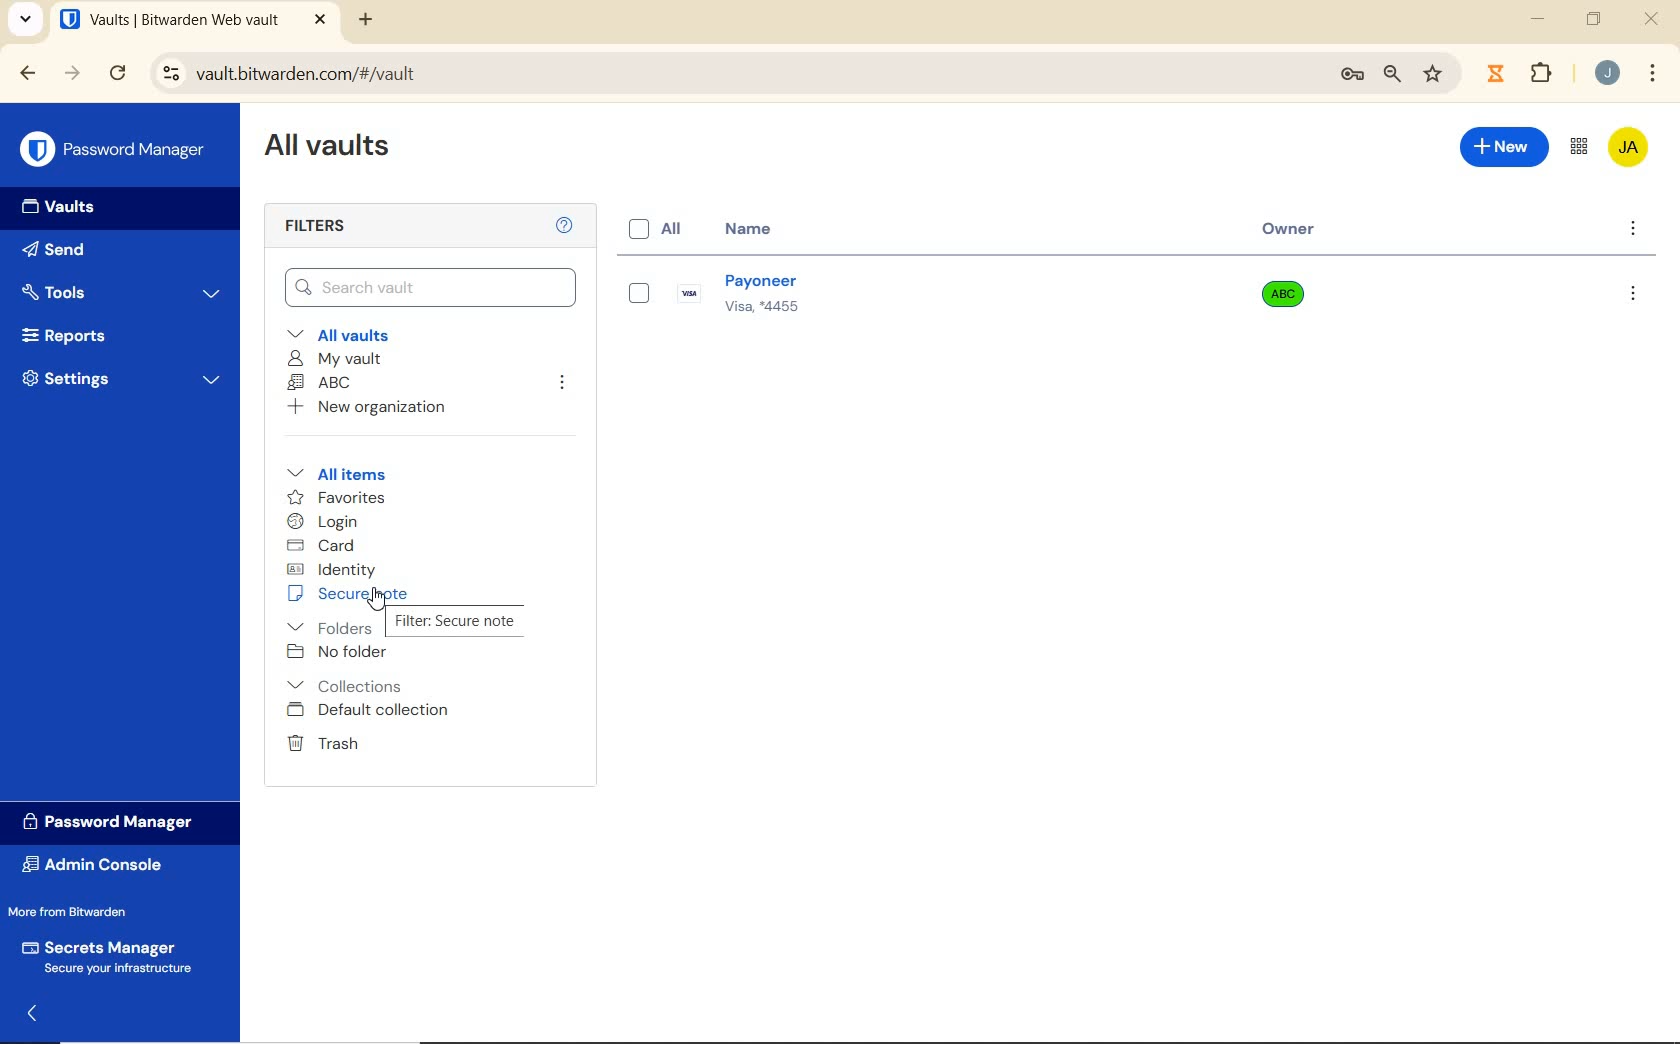 The height and width of the screenshot is (1044, 1680). Describe the element at coordinates (326, 521) in the screenshot. I see `login` at that location.